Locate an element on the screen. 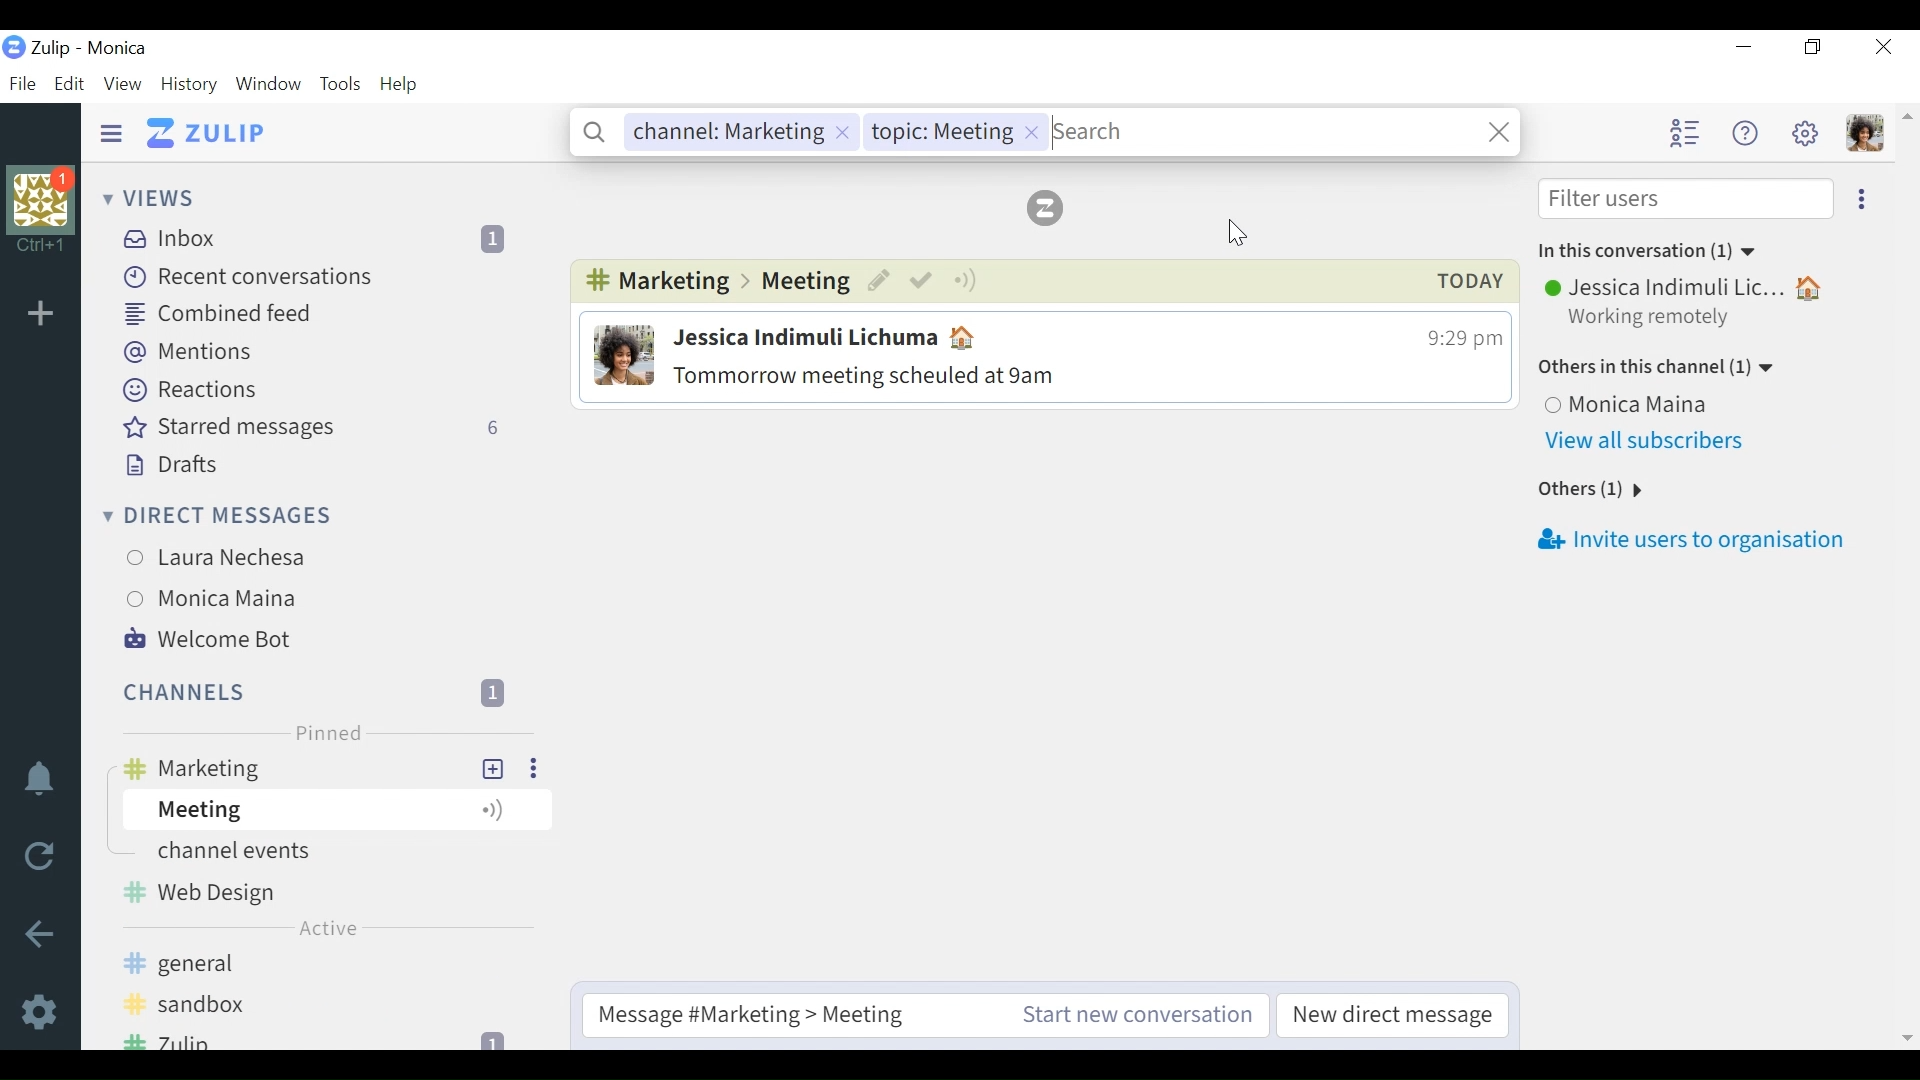  User Profile photo is located at coordinates (623, 355).